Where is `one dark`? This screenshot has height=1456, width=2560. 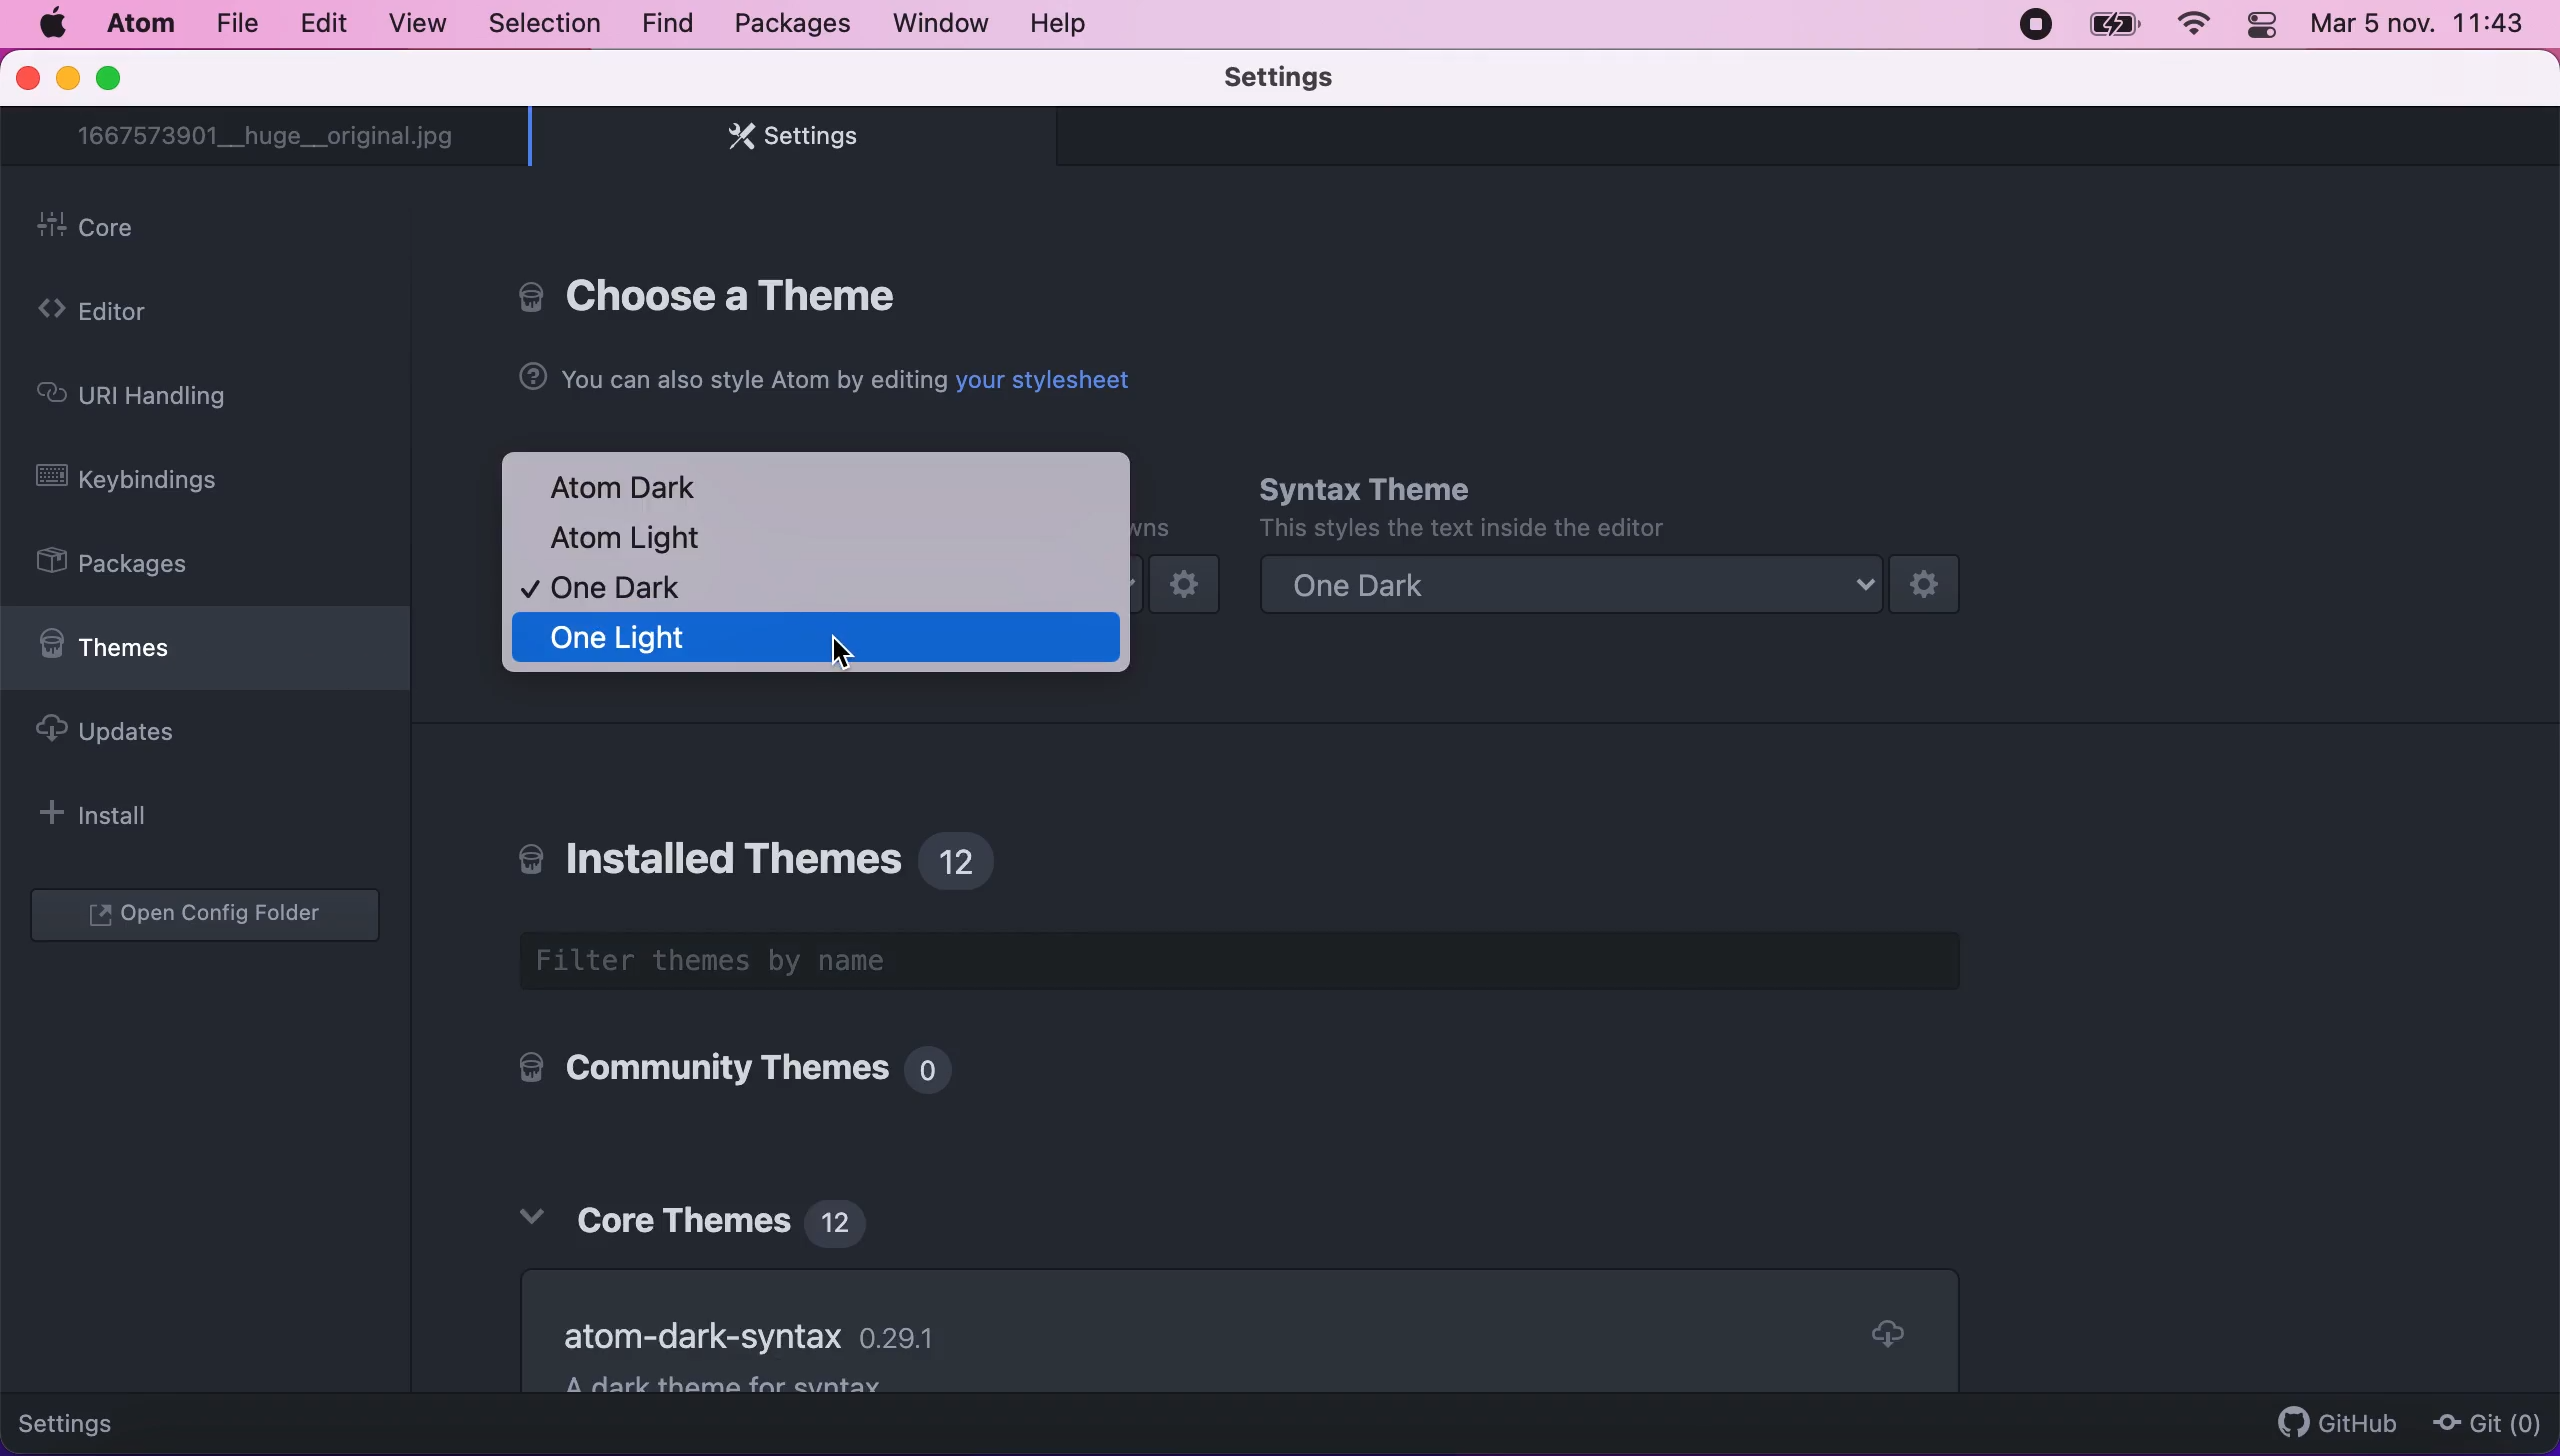 one dark is located at coordinates (622, 589).